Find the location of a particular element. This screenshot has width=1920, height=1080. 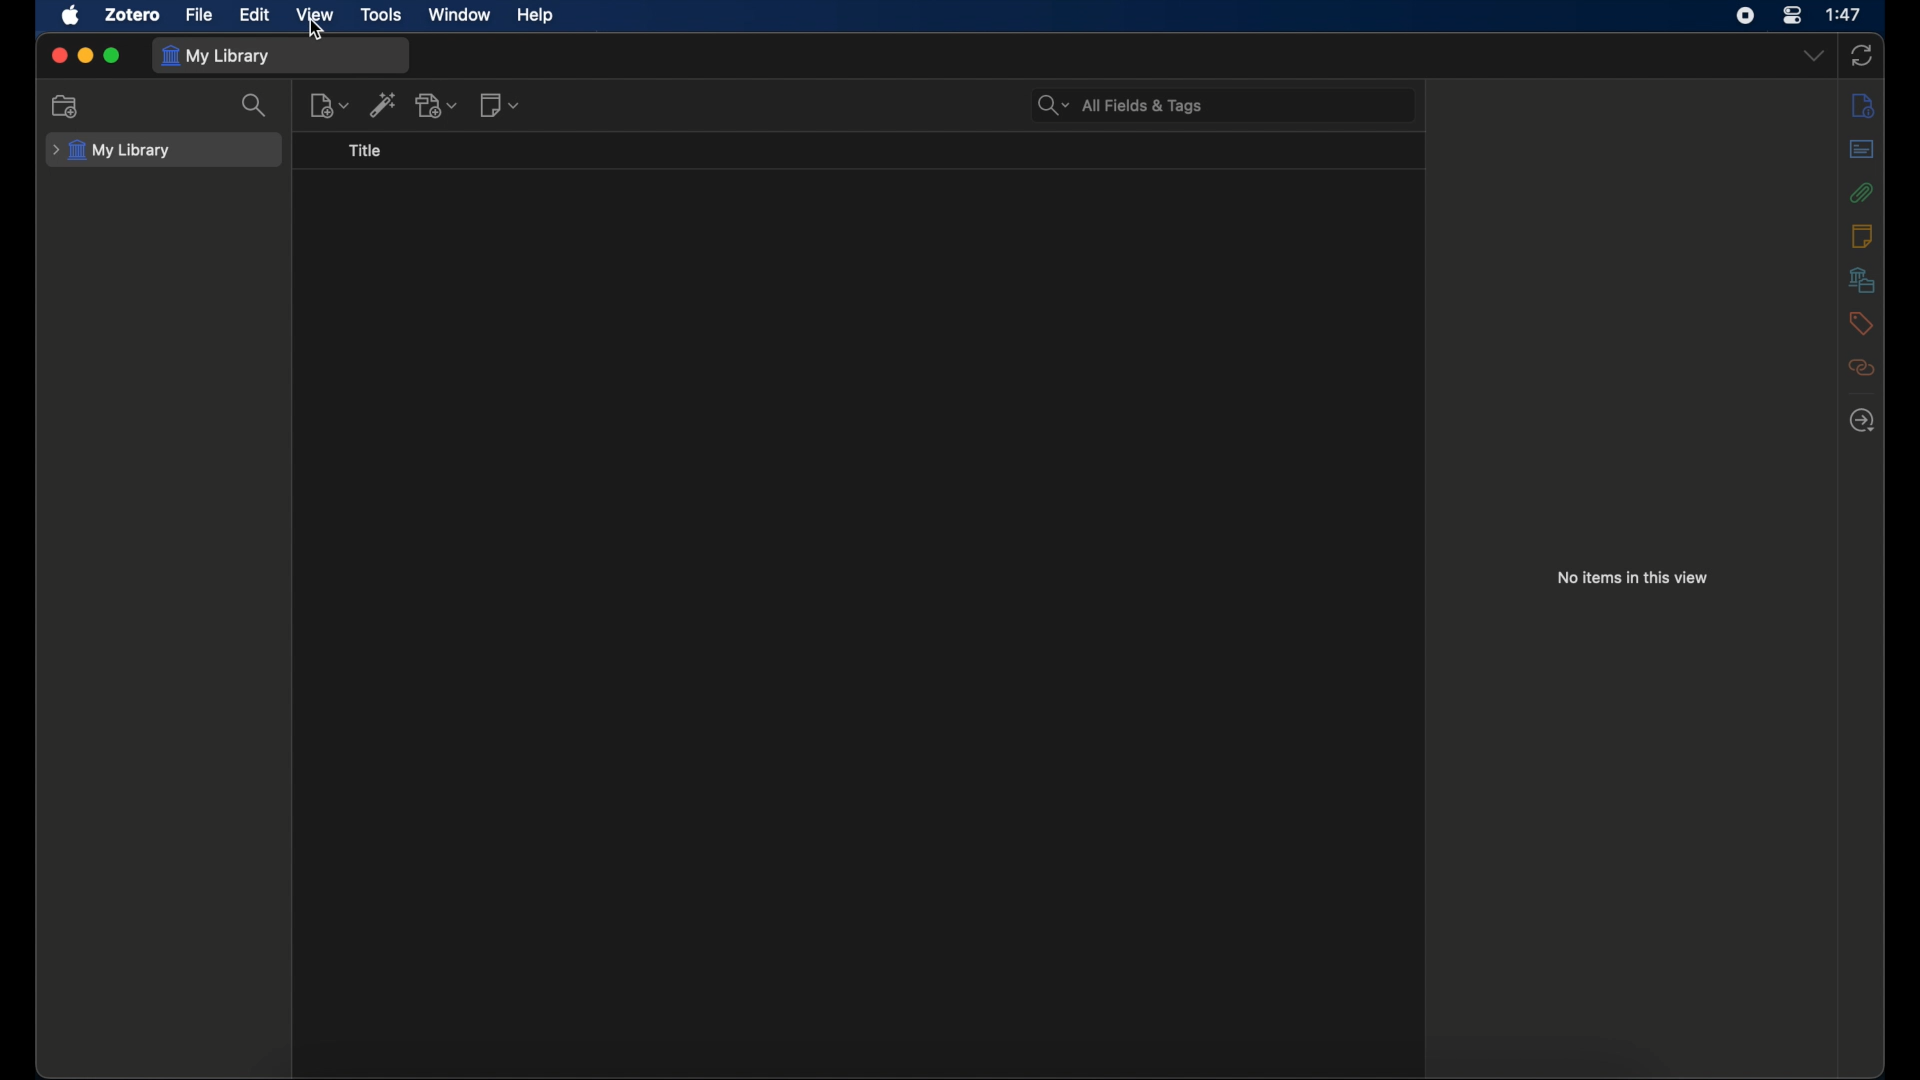

libraries is located at coordinates (1862, 279).